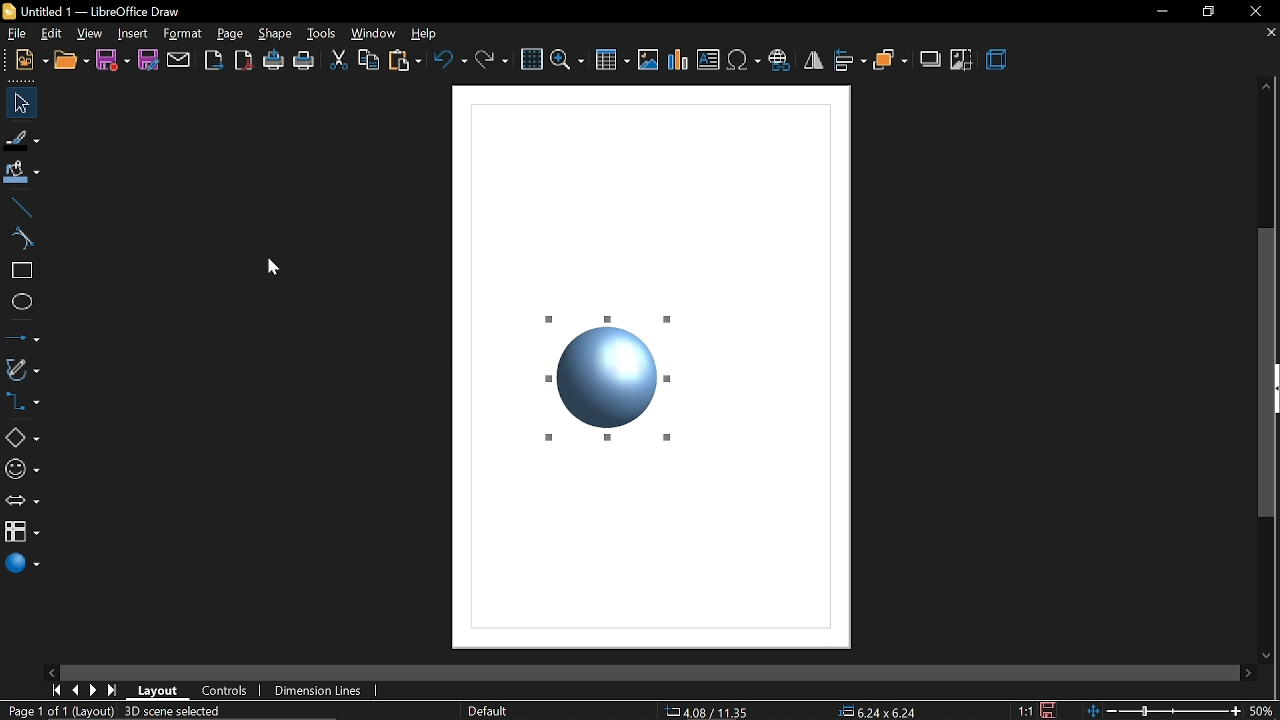  I want to click on line, so click(20, 207).